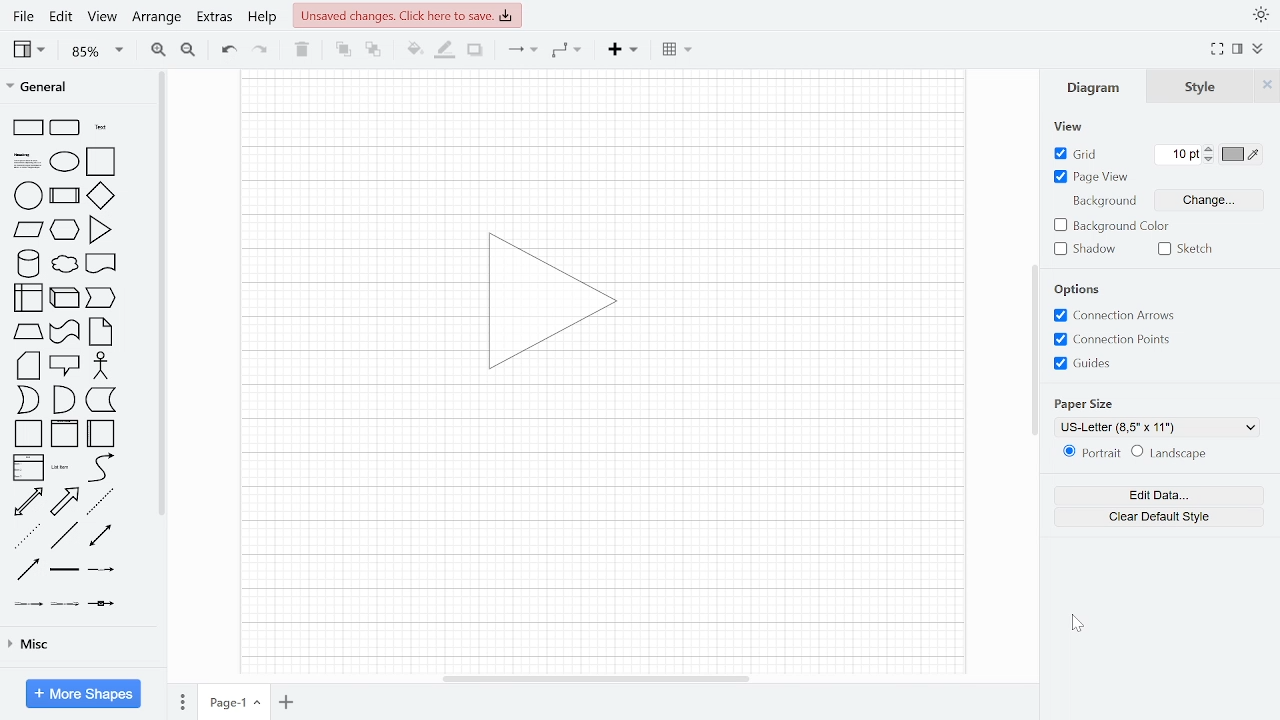  What do you see at coordinates (101, 467) in the screenshot?
I see `Curve` at bounding box center [101, 467].